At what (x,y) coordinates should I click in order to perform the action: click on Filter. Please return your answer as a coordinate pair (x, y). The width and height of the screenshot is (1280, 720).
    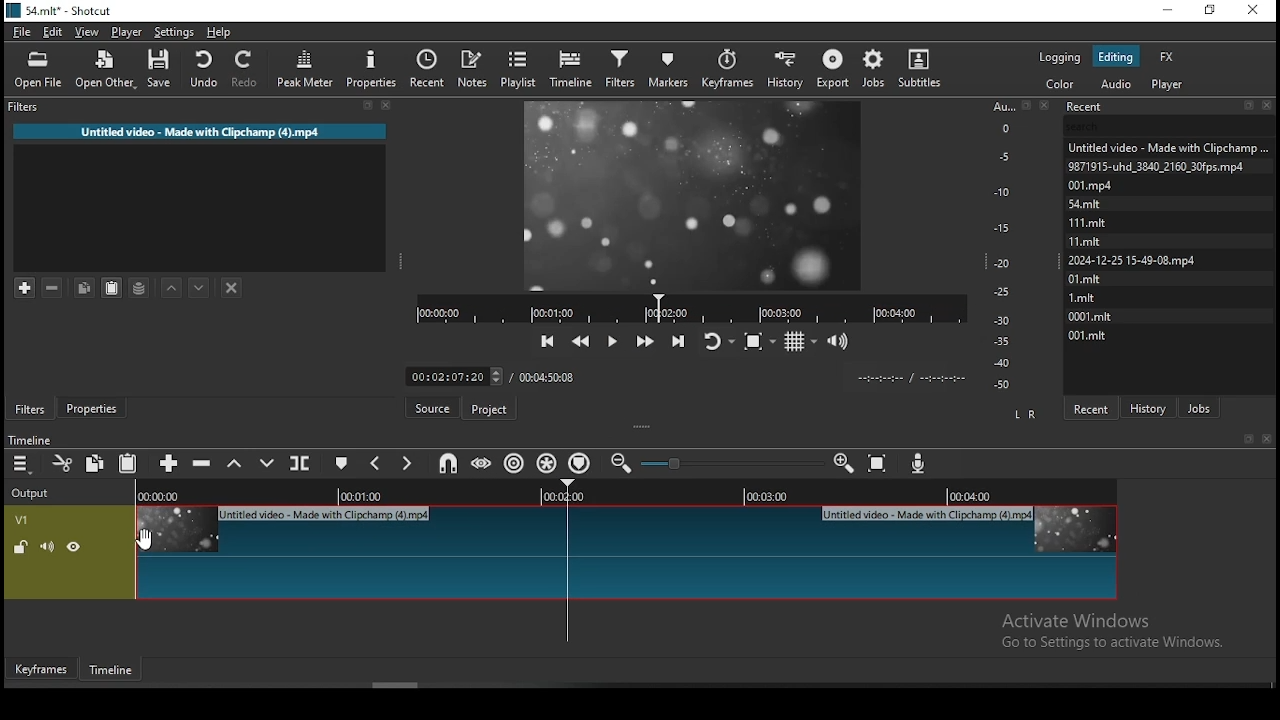
    Looking at the image, I should click on (198, 106).